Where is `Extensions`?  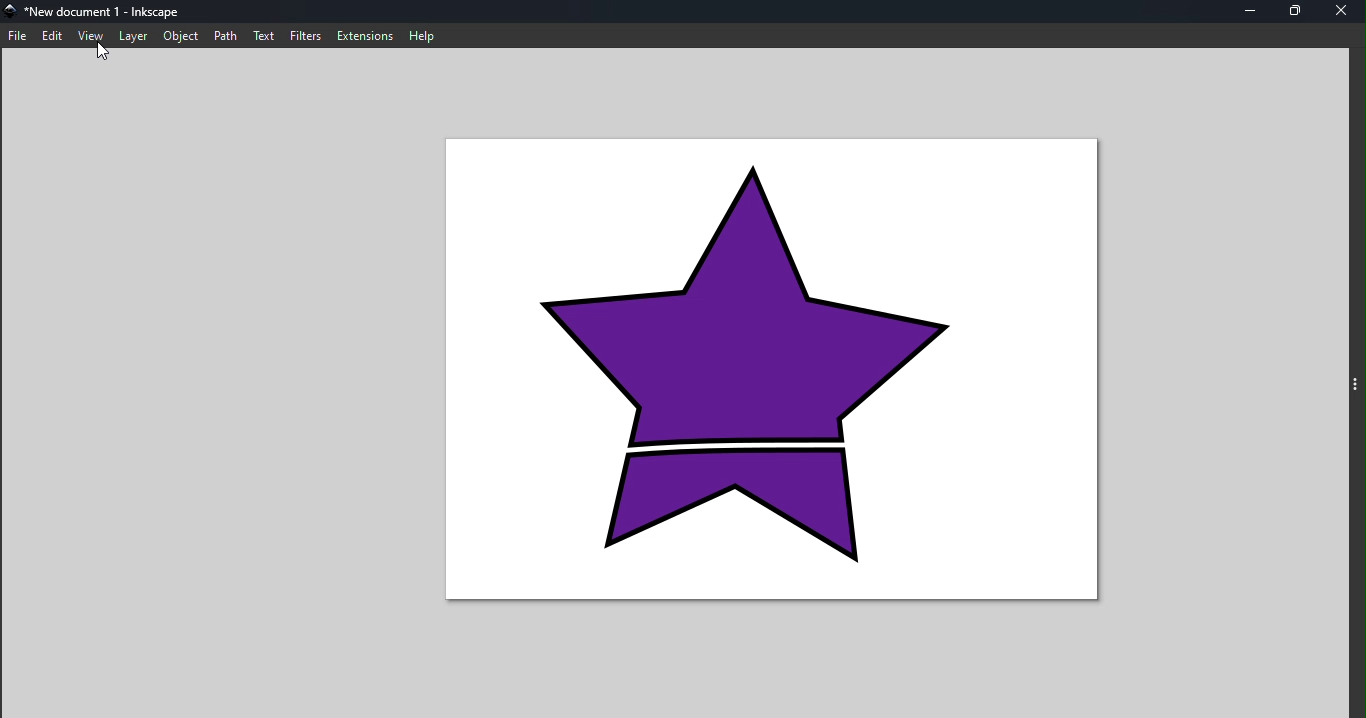 Extensions is located at coordinates (361, 35).